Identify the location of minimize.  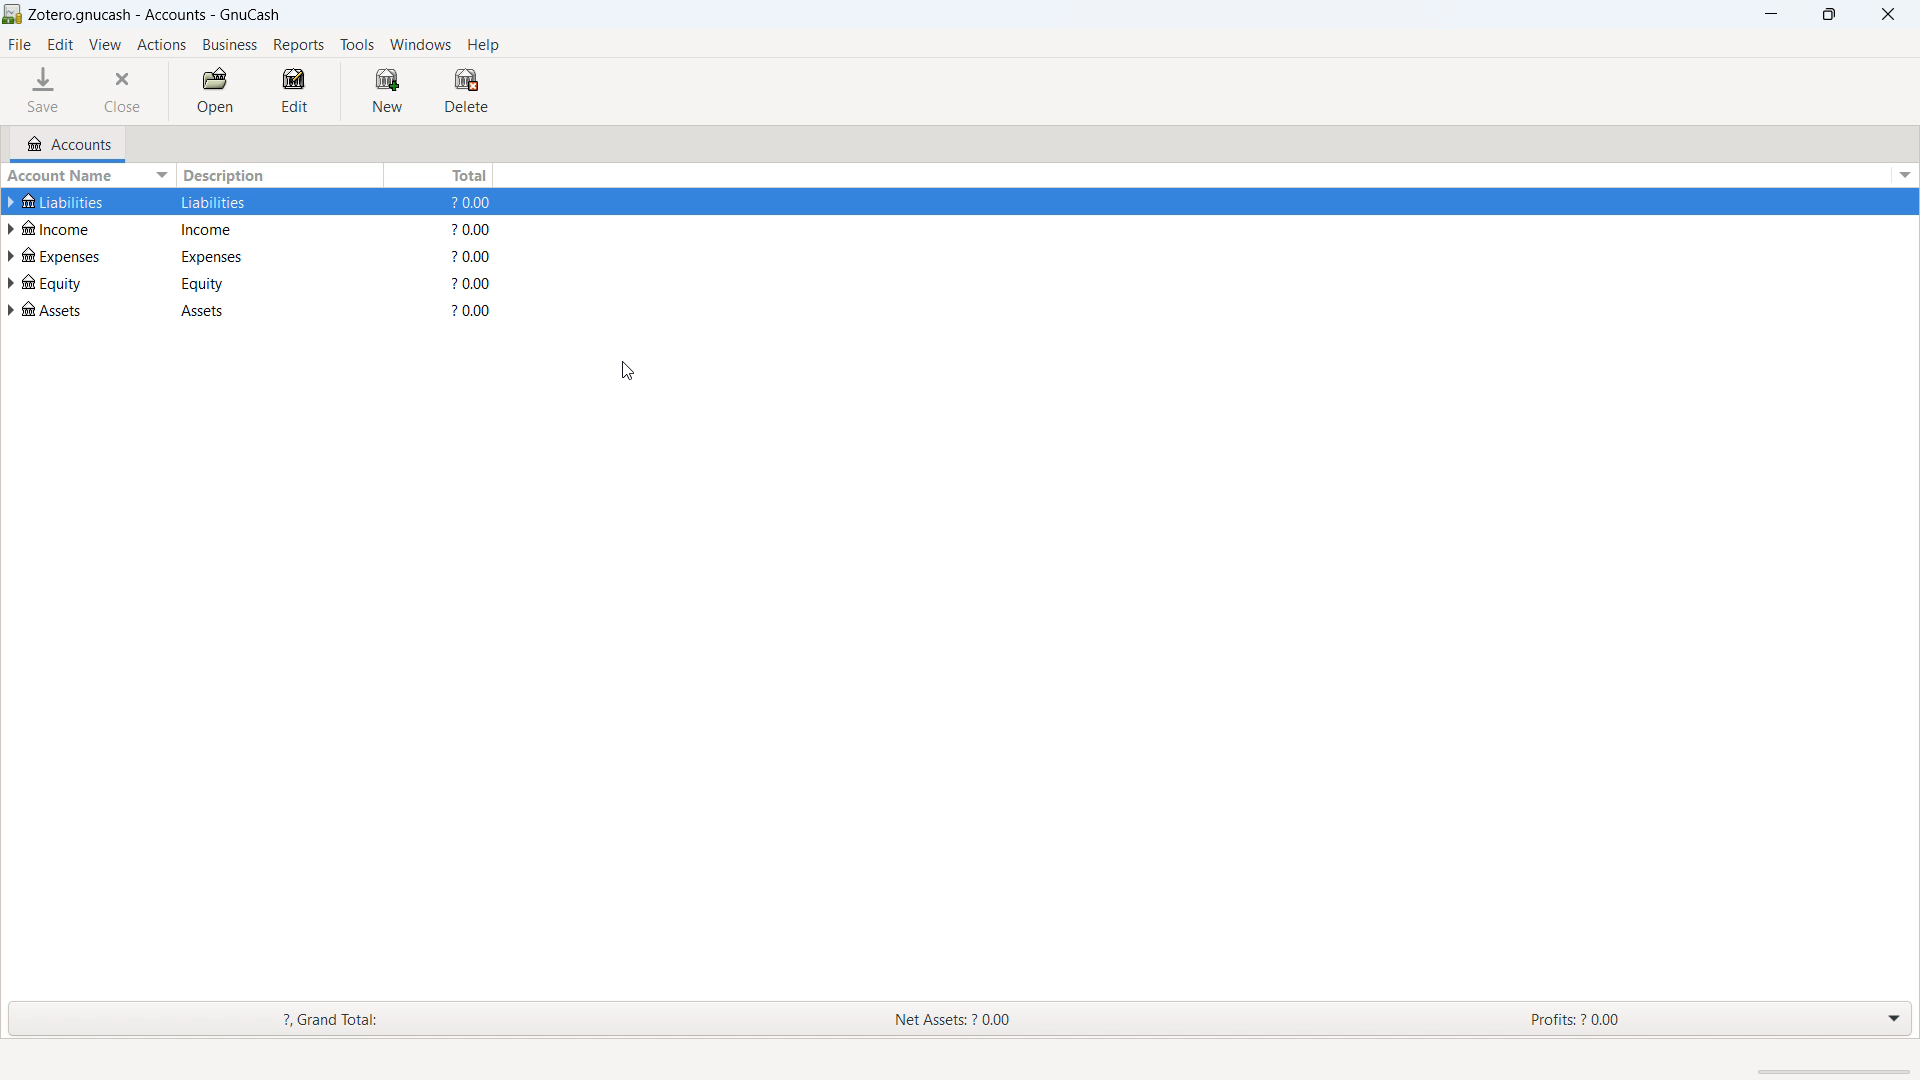
(1769, 13).